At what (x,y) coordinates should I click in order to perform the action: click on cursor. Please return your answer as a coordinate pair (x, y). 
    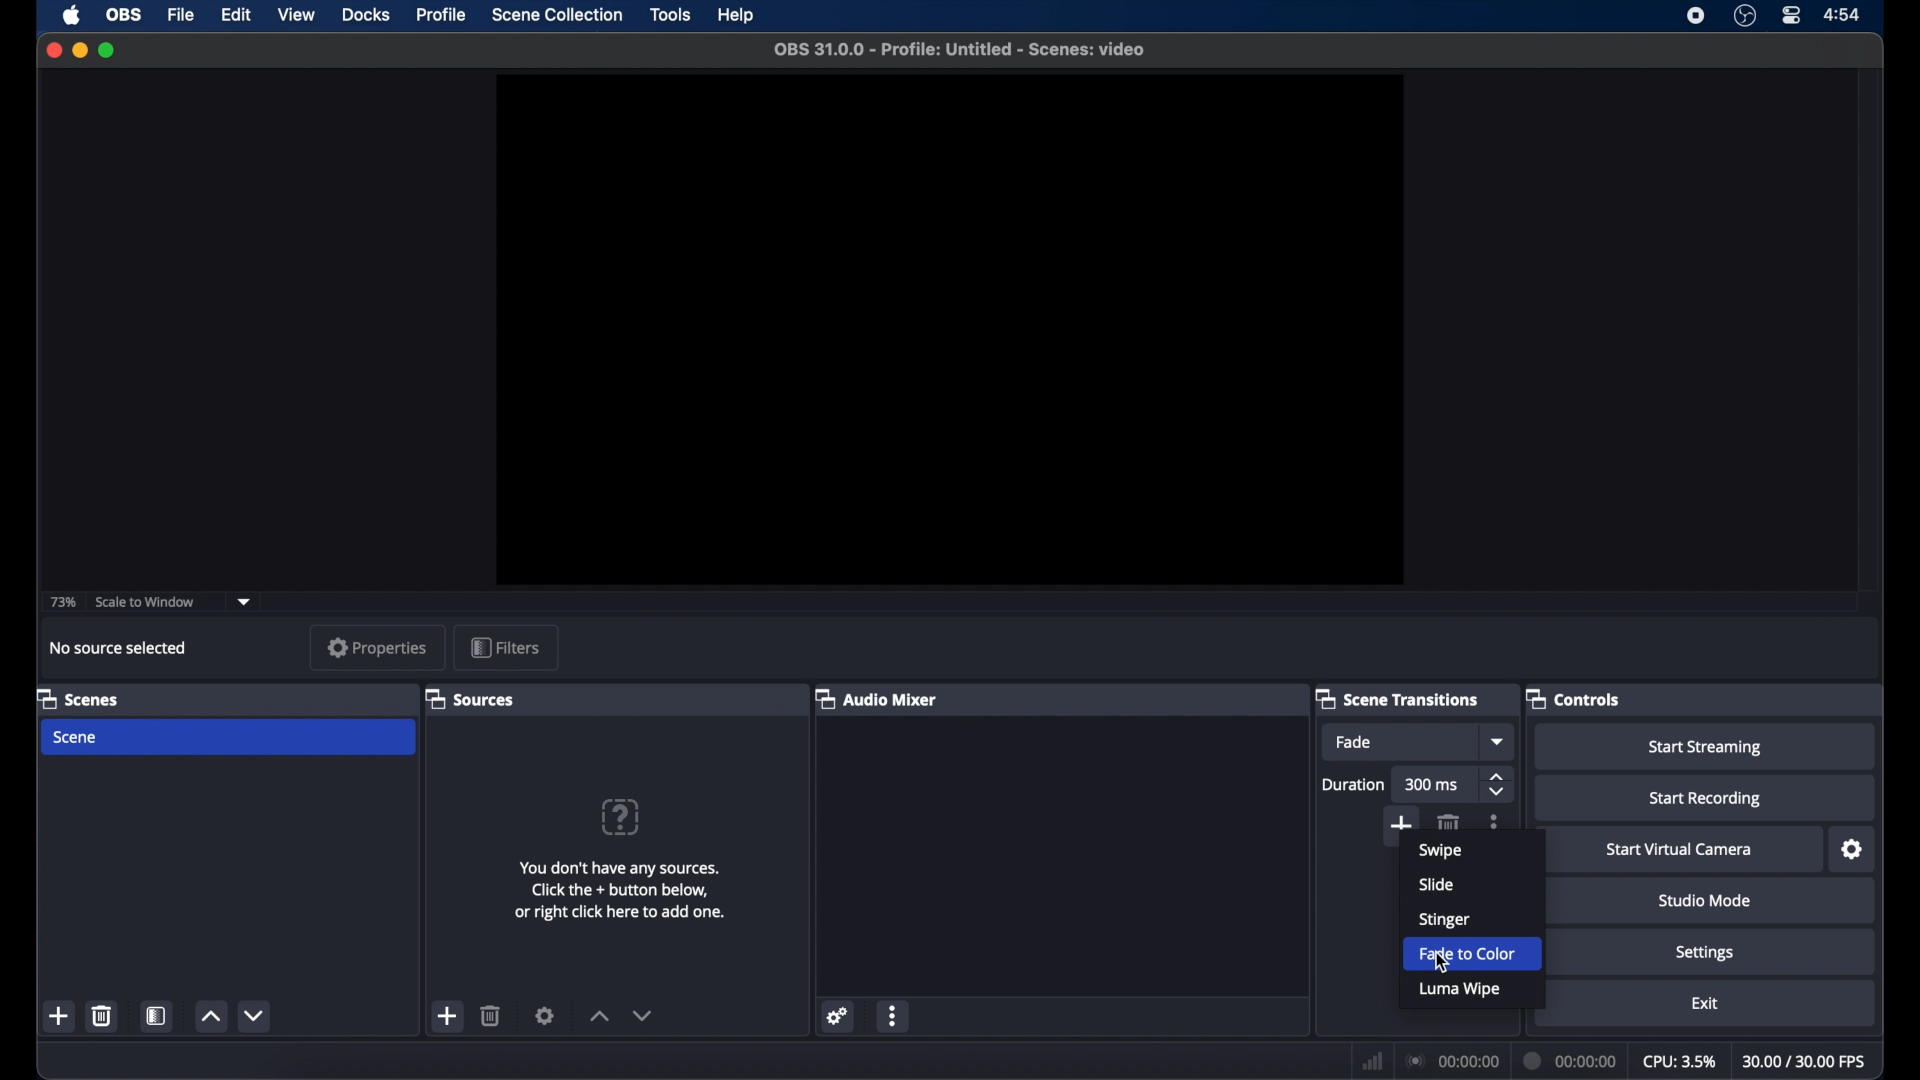
    Looking at the image, I should click on (1437, 963).